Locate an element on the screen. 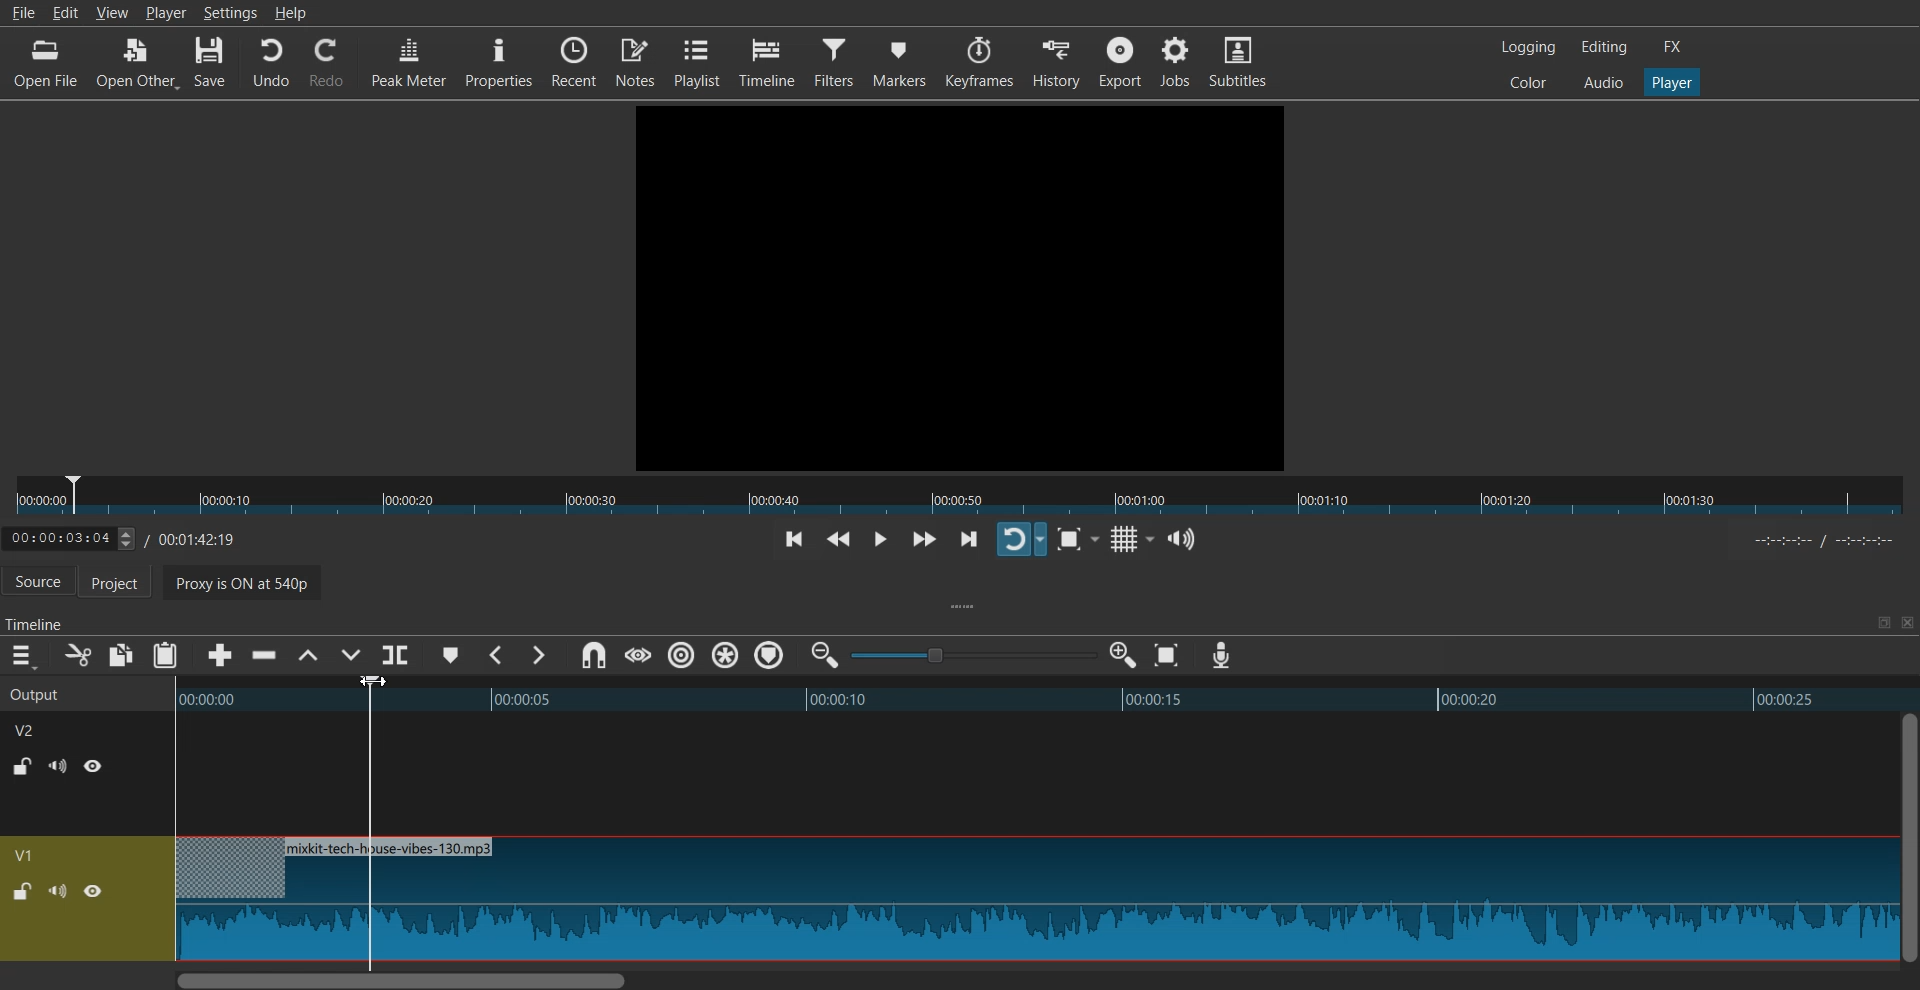 The width and height of the screenshot is (1920, 990). Zoom timeline in is located at coordinates (1122, 655).